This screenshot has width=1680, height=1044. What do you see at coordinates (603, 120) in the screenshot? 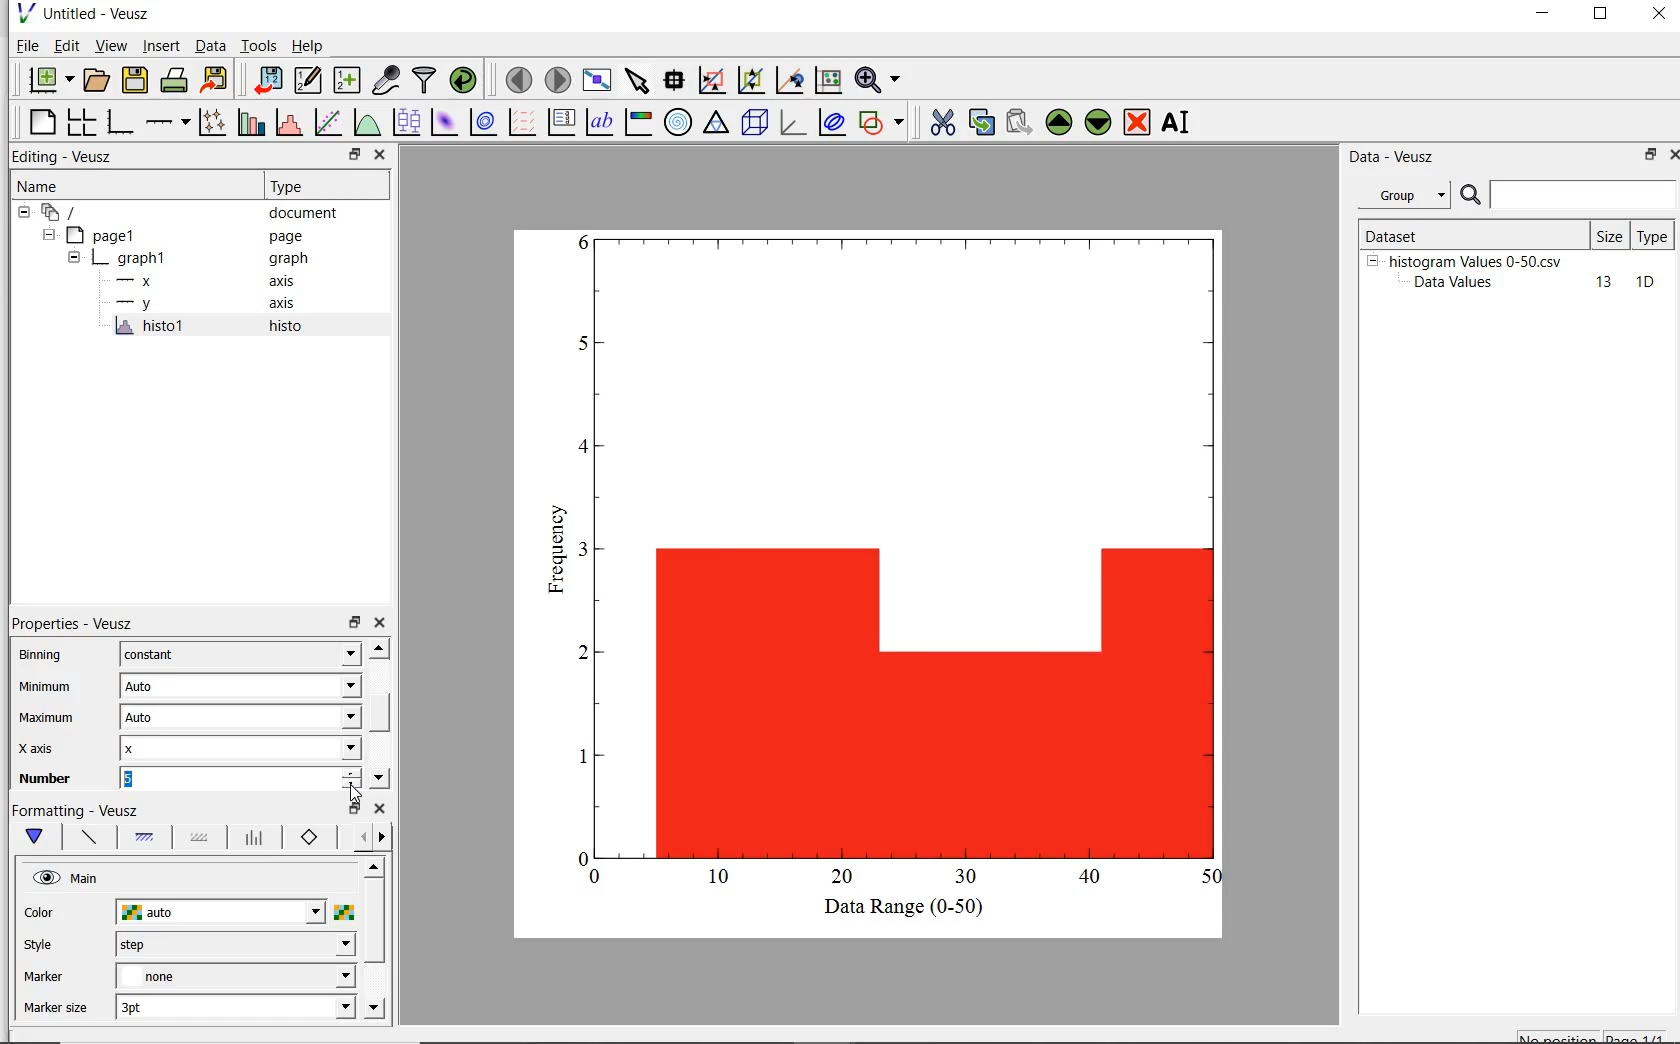
I see `text label` at bounding box center [603, 120].